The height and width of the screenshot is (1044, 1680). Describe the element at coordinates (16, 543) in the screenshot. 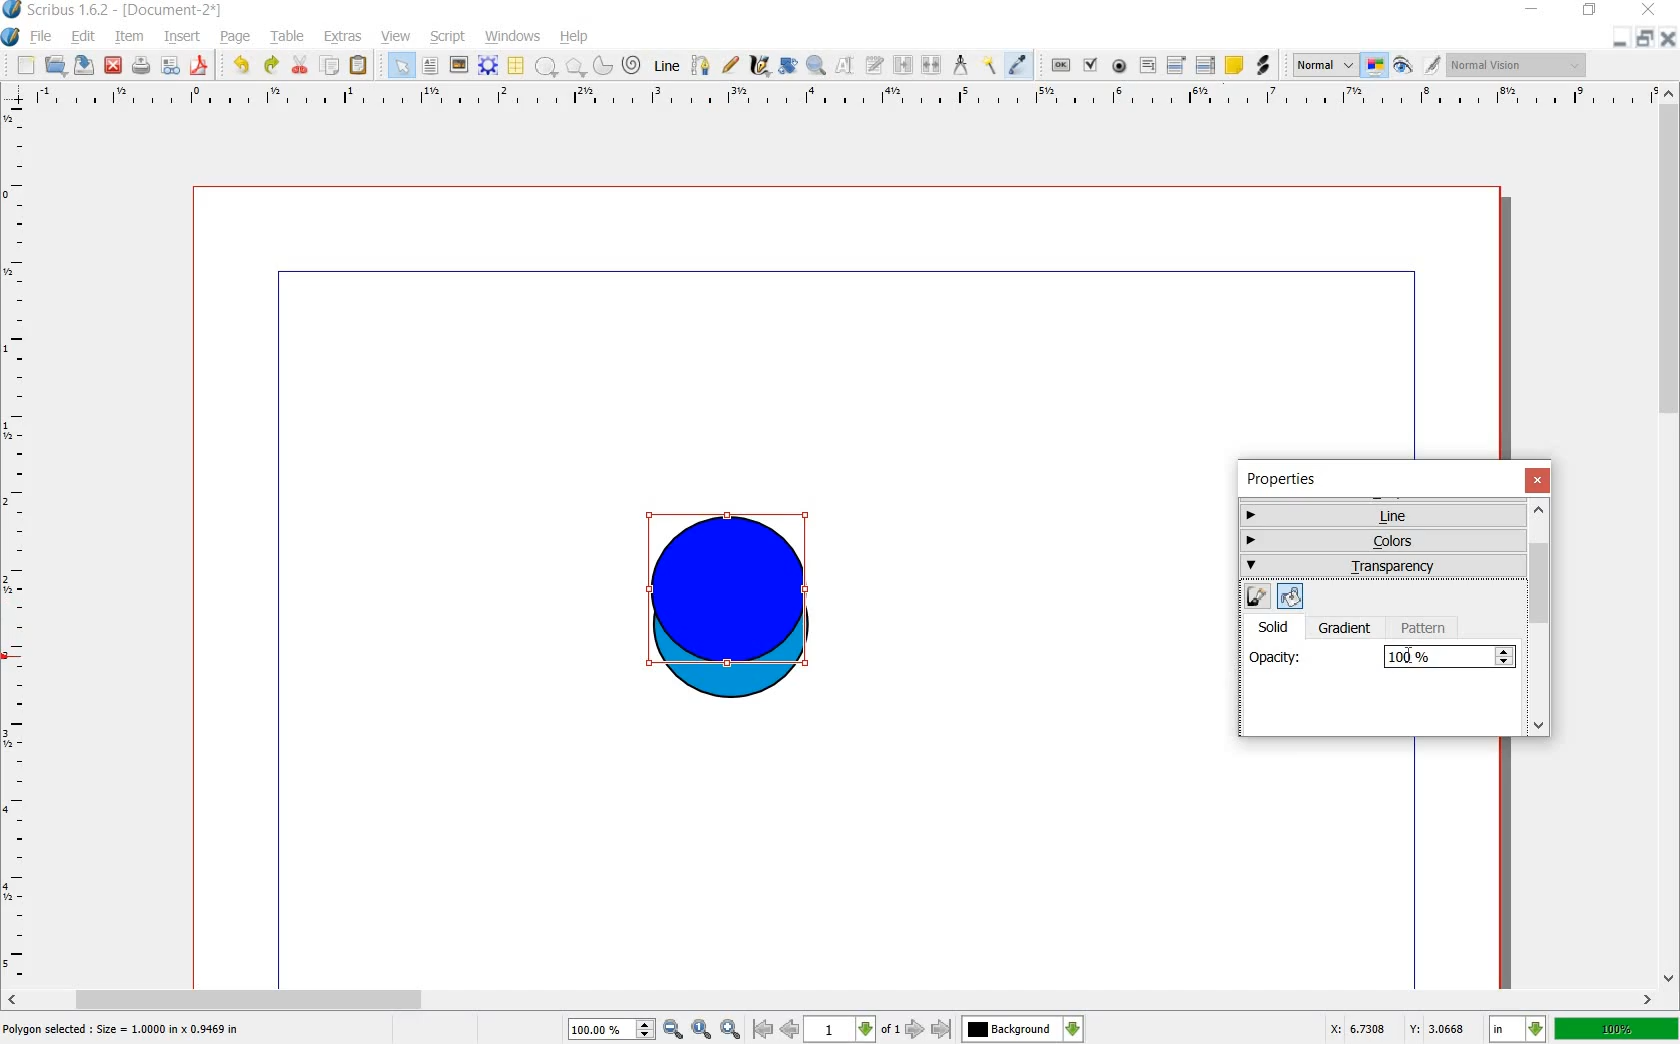

I see `ruler` at that location.